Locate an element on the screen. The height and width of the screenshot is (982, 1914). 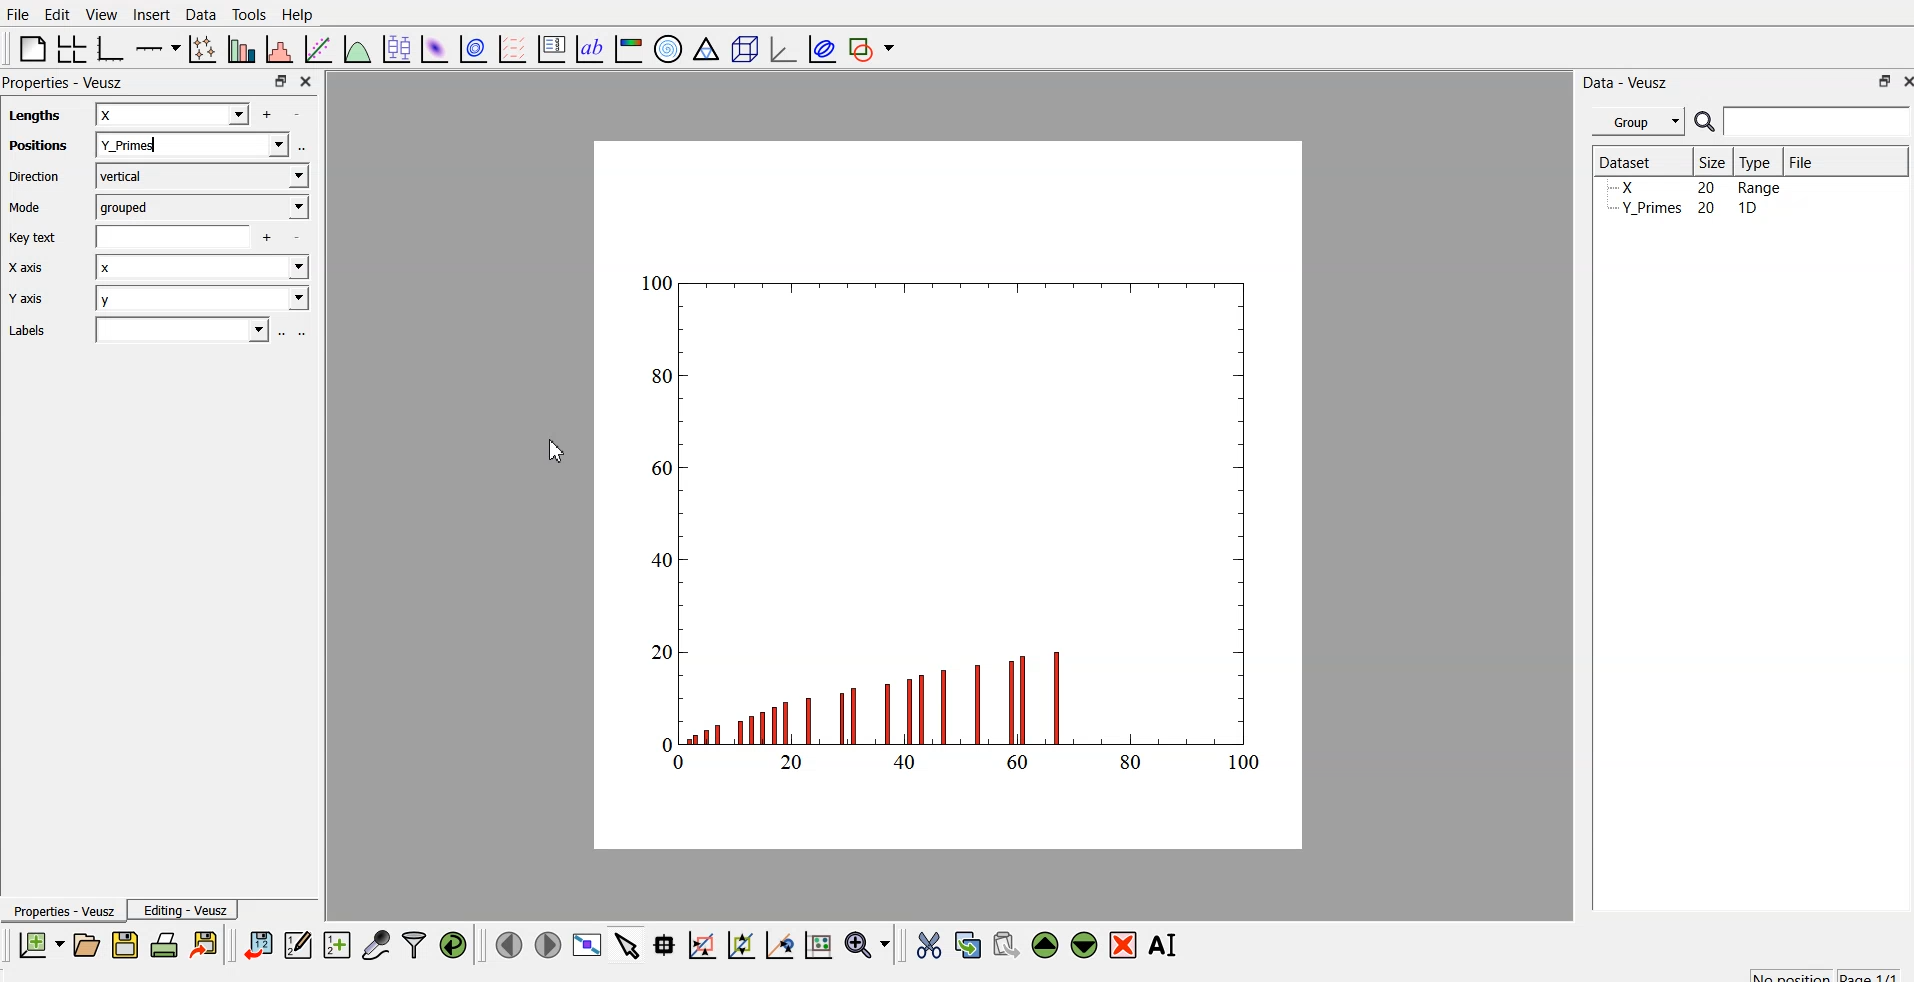
Group is located at coordinates (1641, 119).